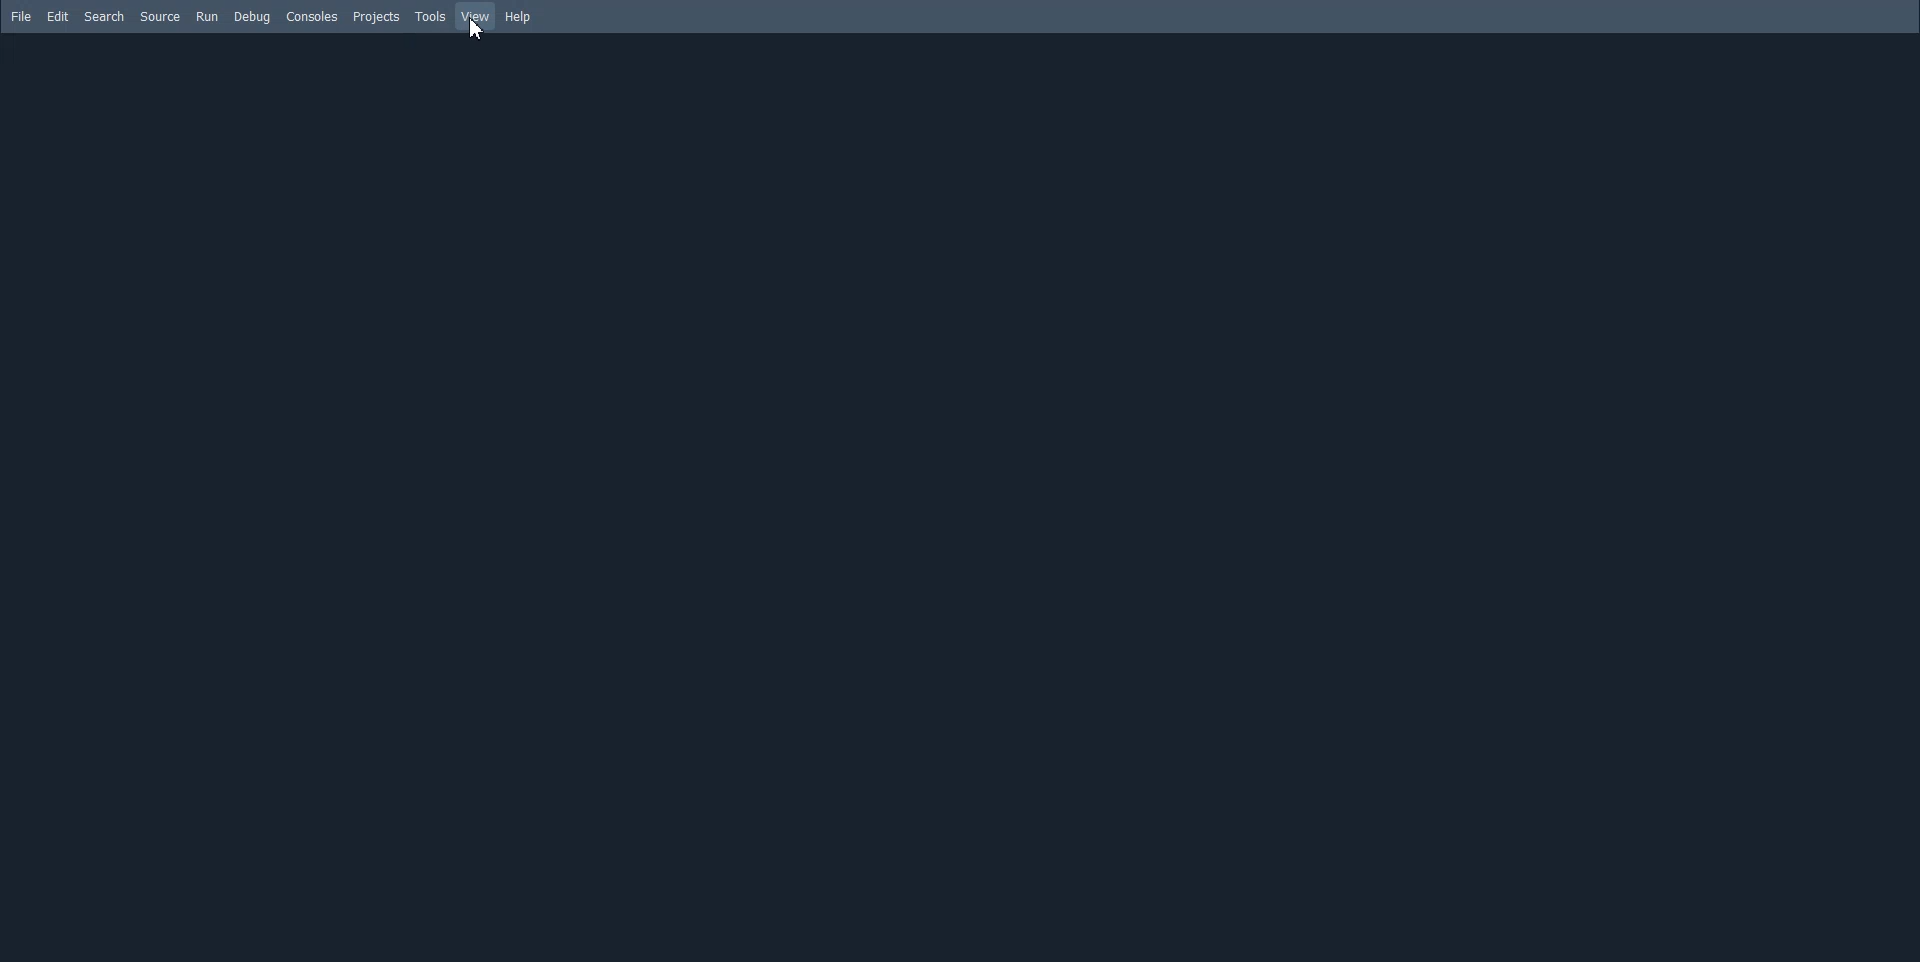 The image size is (1920, 962). What do you see at coordinates (476, 17) in the screenshot?
I see `View` at bounding box center [476, 17].